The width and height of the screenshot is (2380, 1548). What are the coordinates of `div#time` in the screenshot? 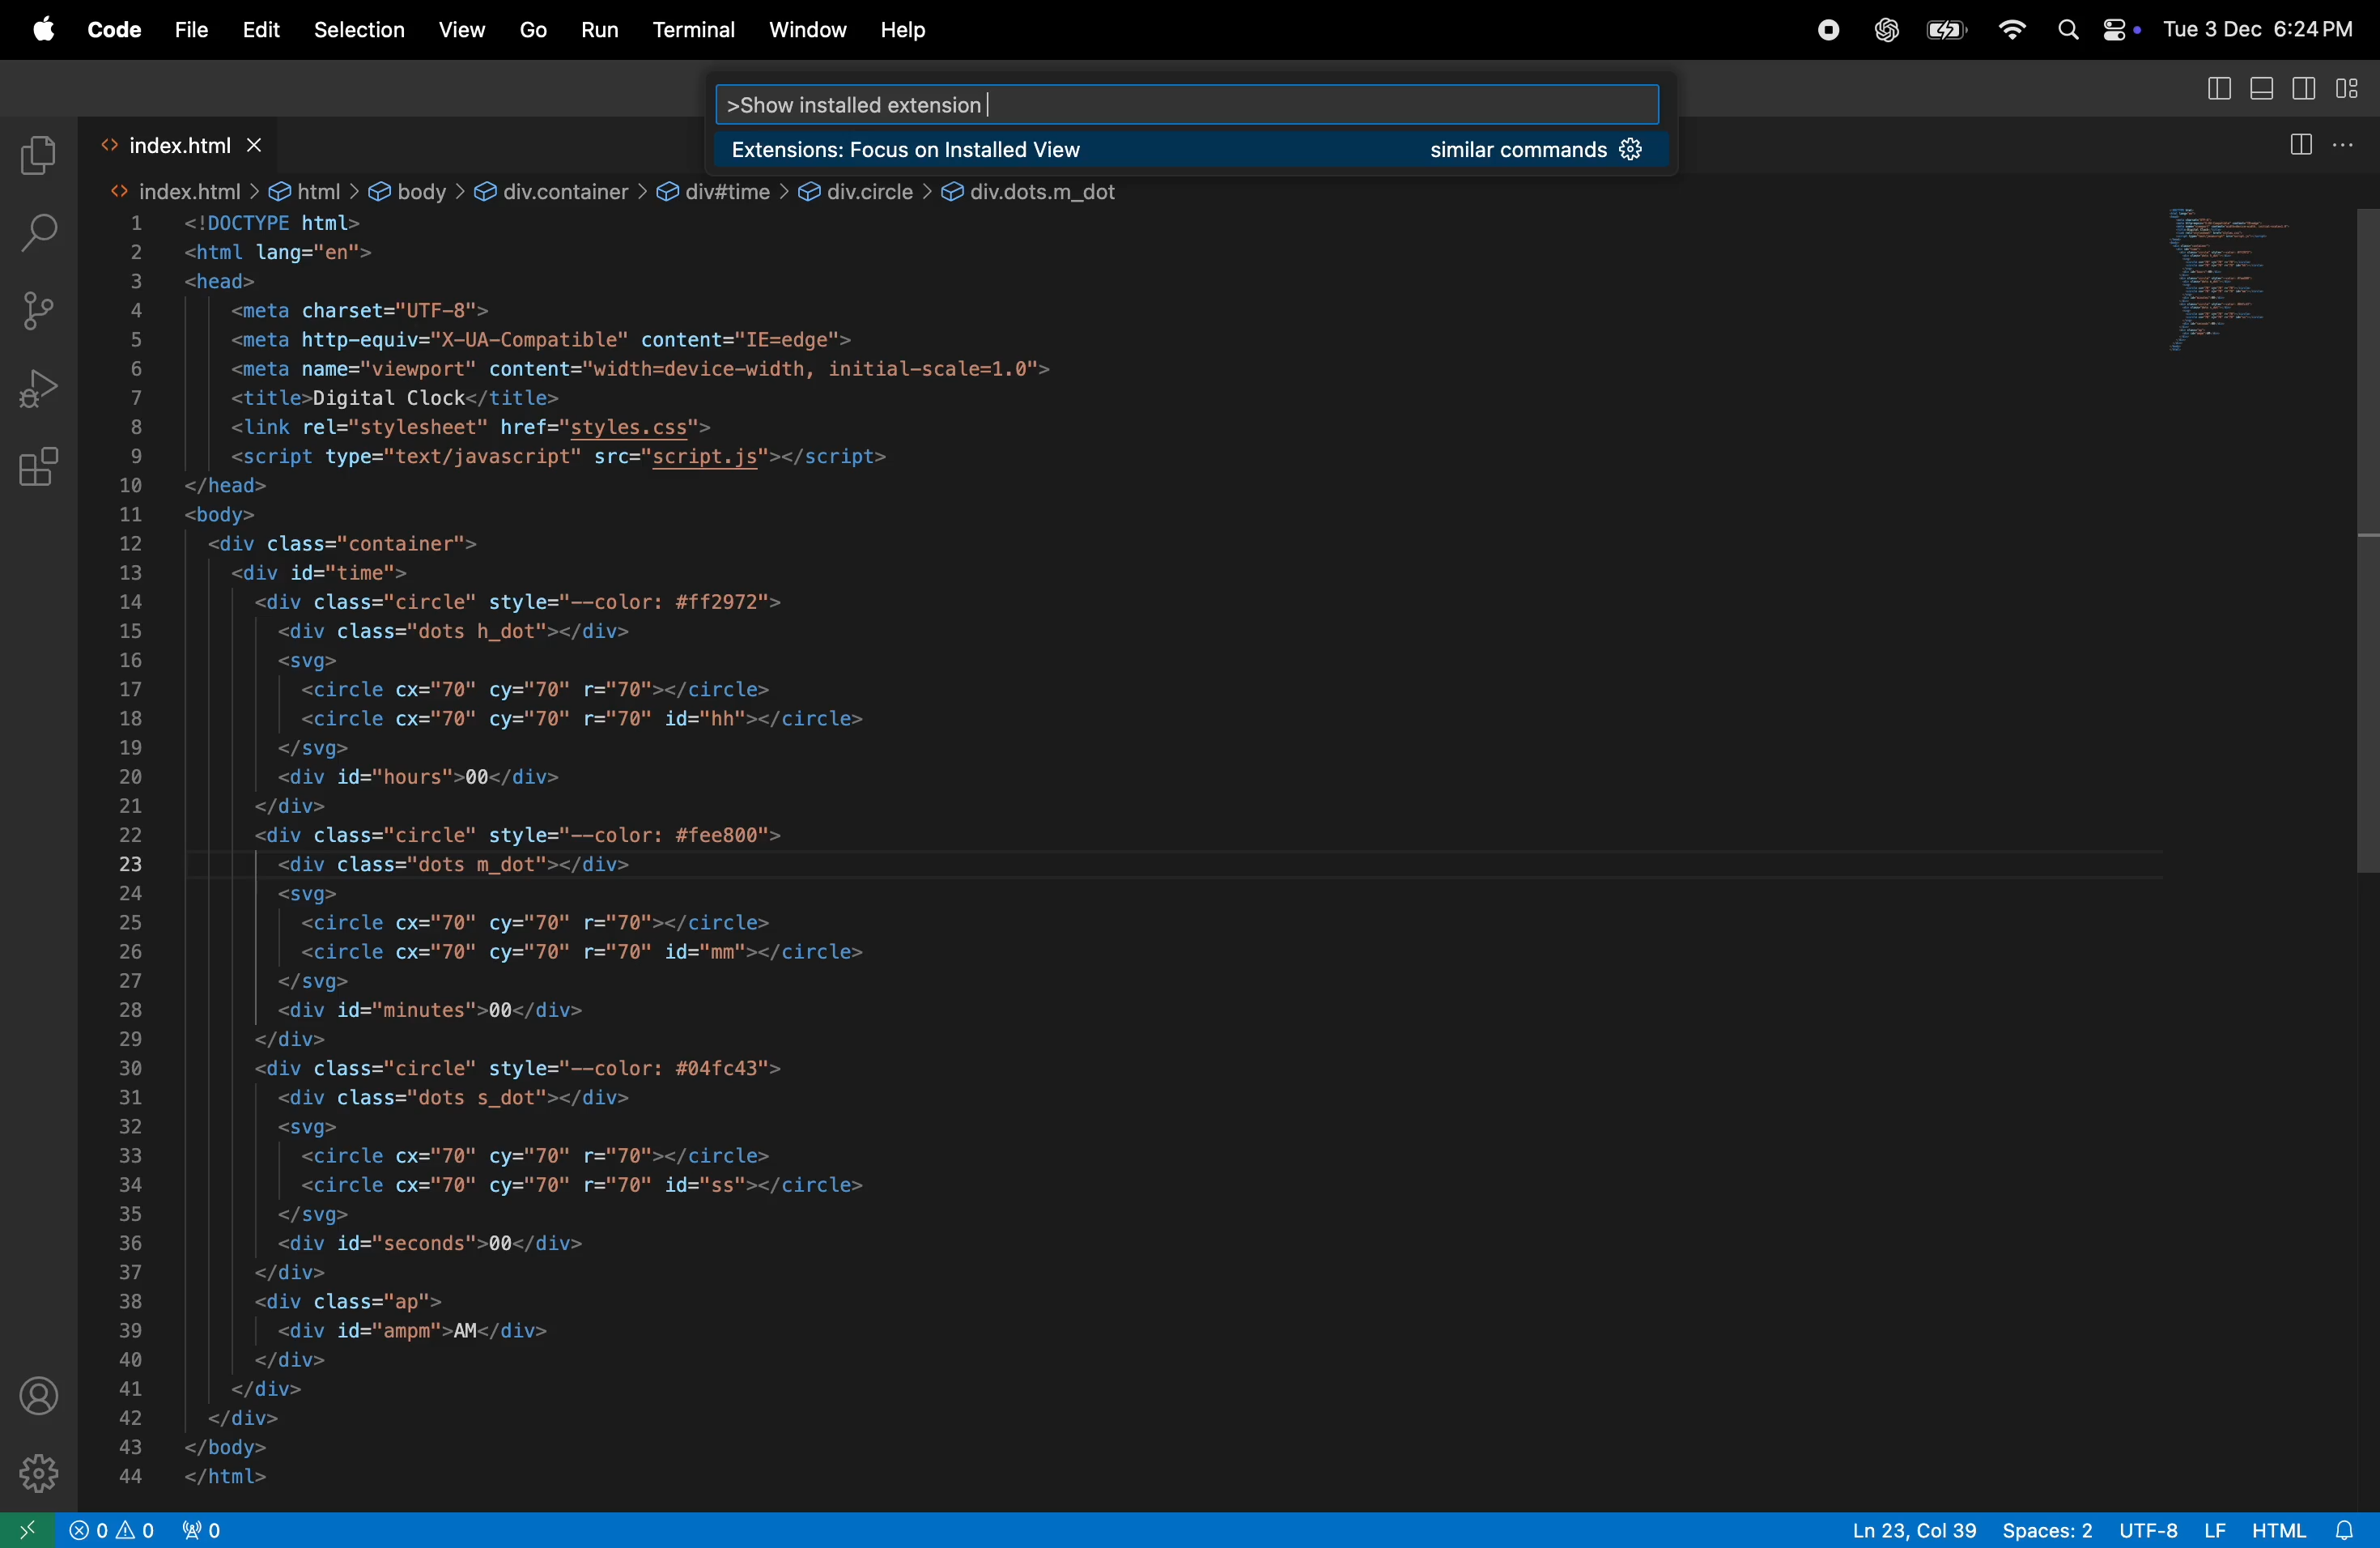 It's located at (721, 188).